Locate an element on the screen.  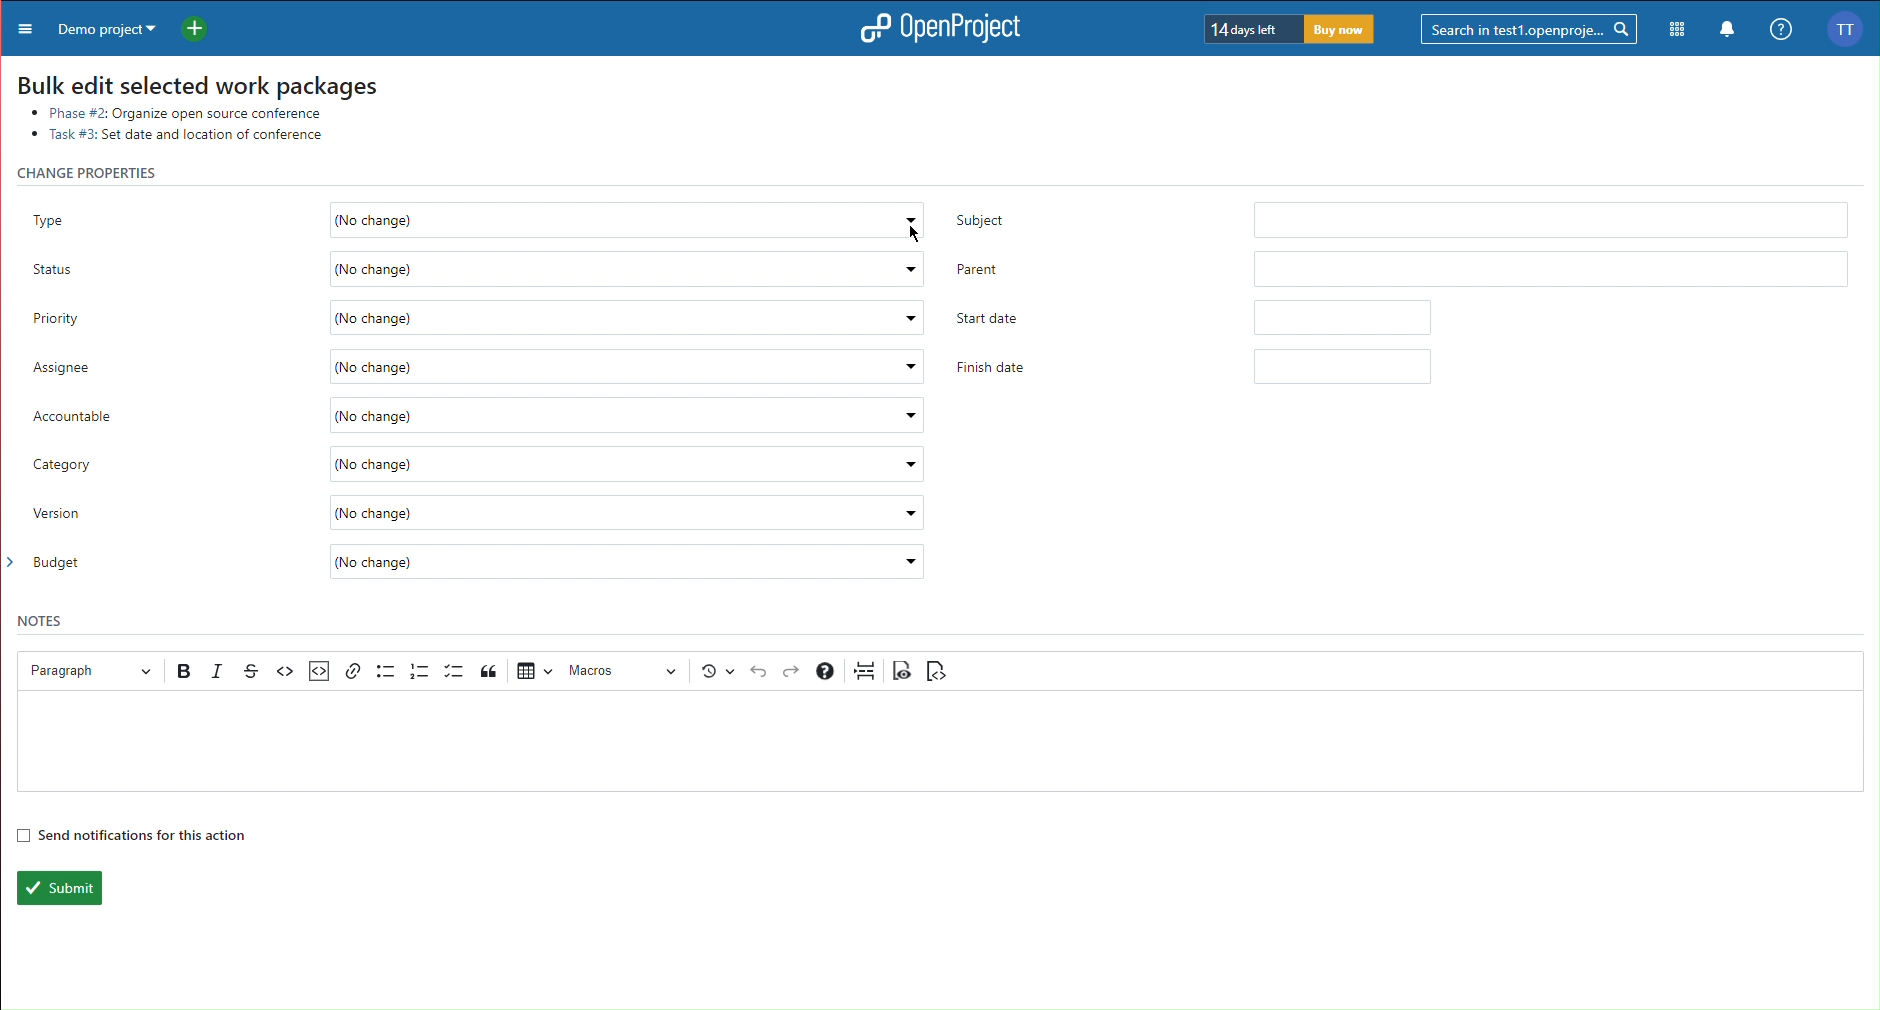
Modules is located at coordinates (1678, 30).